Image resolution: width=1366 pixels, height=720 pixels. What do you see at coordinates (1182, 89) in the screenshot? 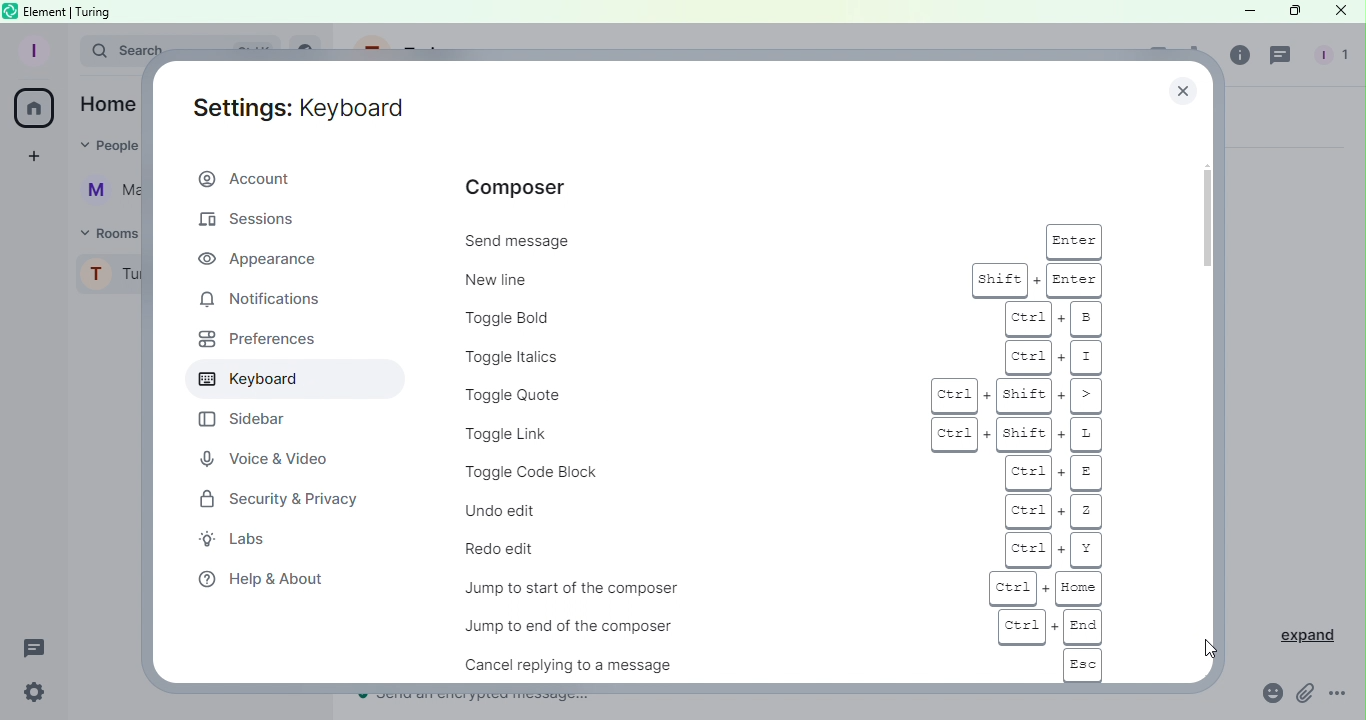
I see `Close` at bounding box center [1182, 89].